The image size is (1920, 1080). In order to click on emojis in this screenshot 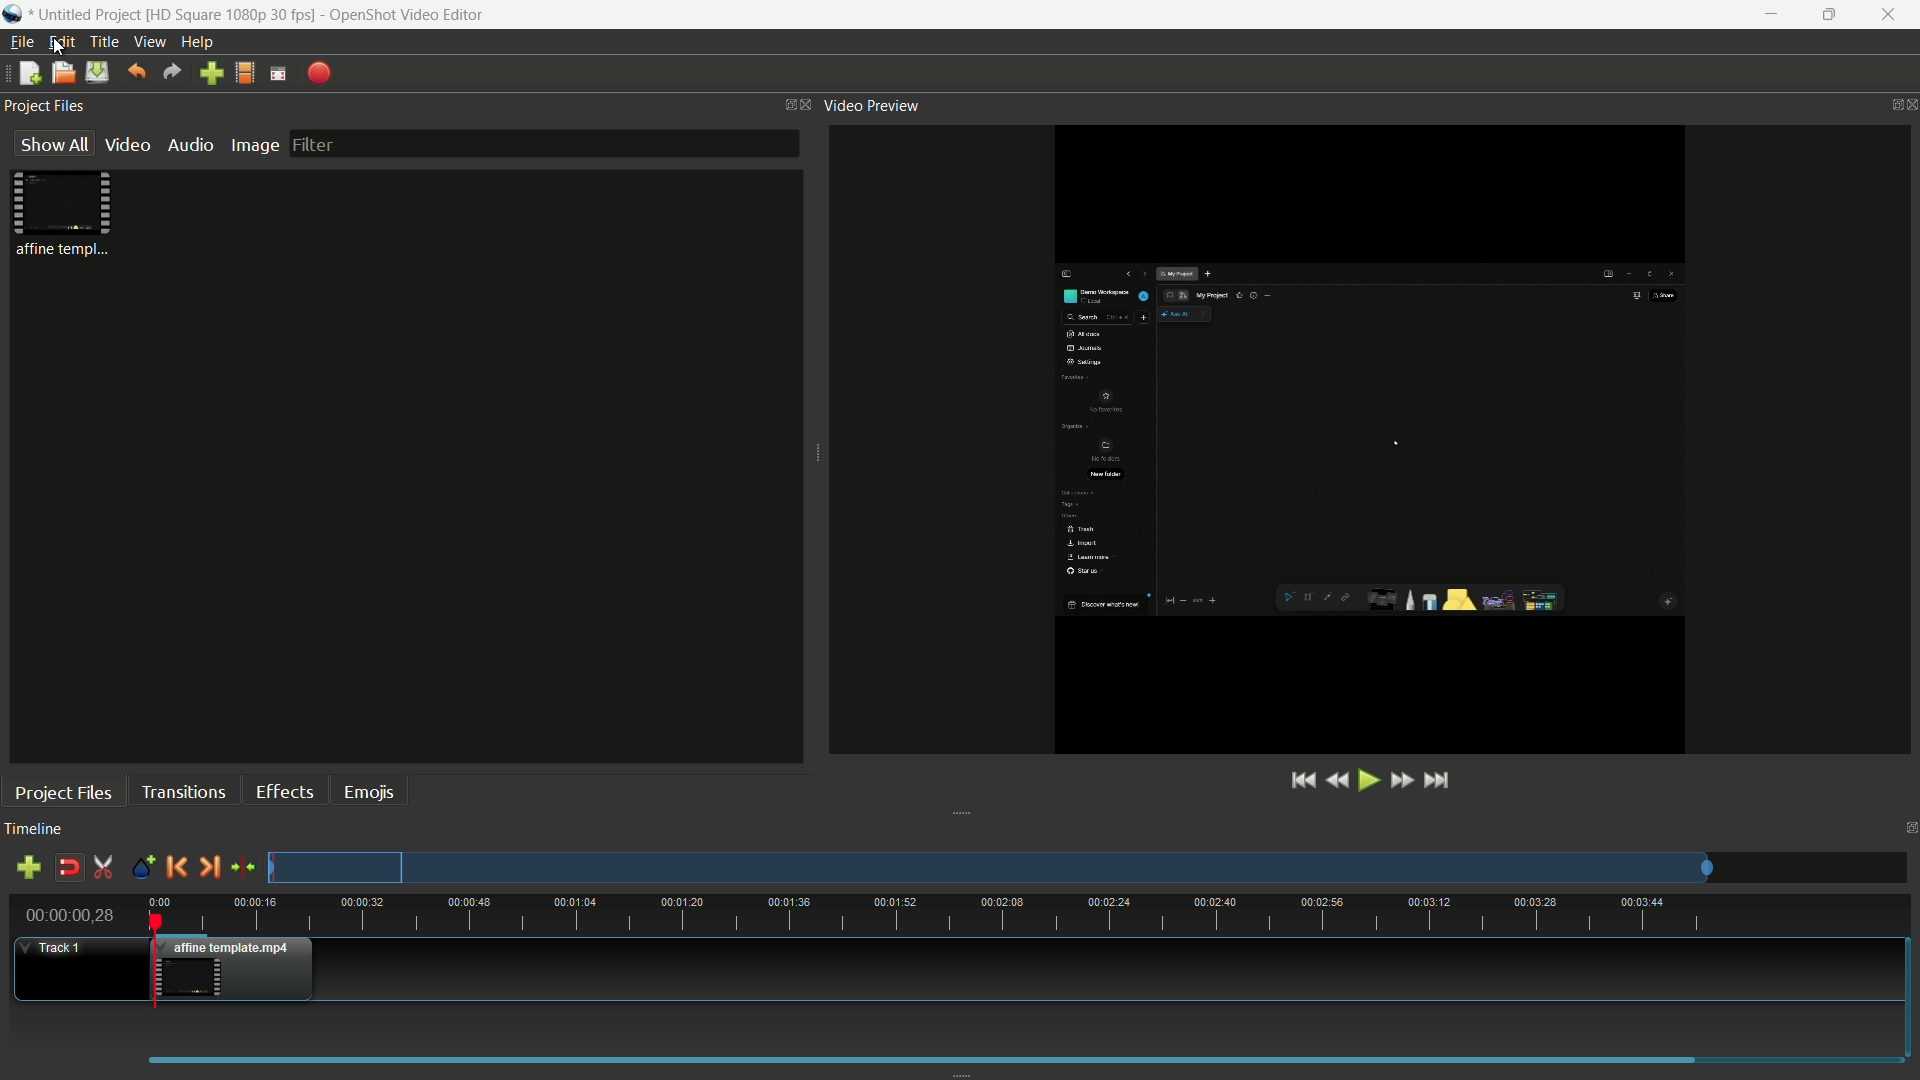, I will do `click(371, 790)`.